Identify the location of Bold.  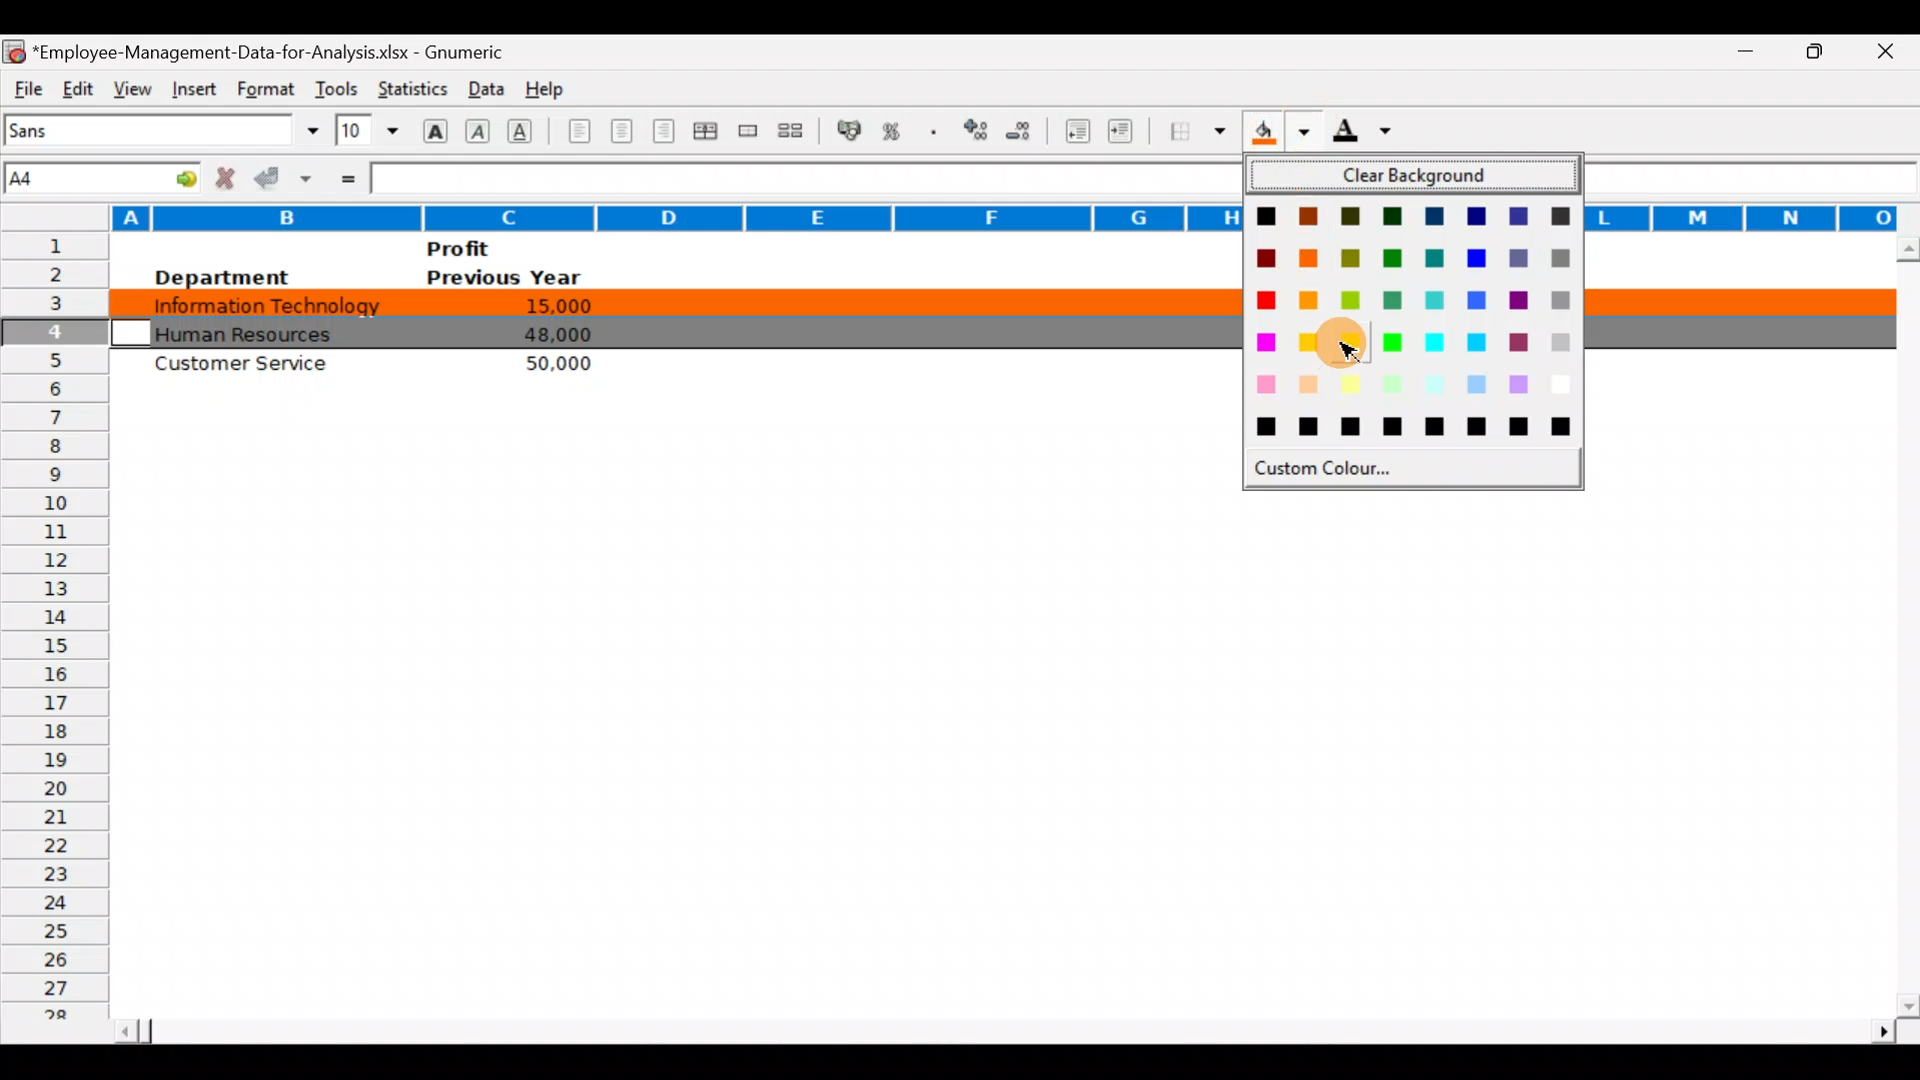
(433, 129).